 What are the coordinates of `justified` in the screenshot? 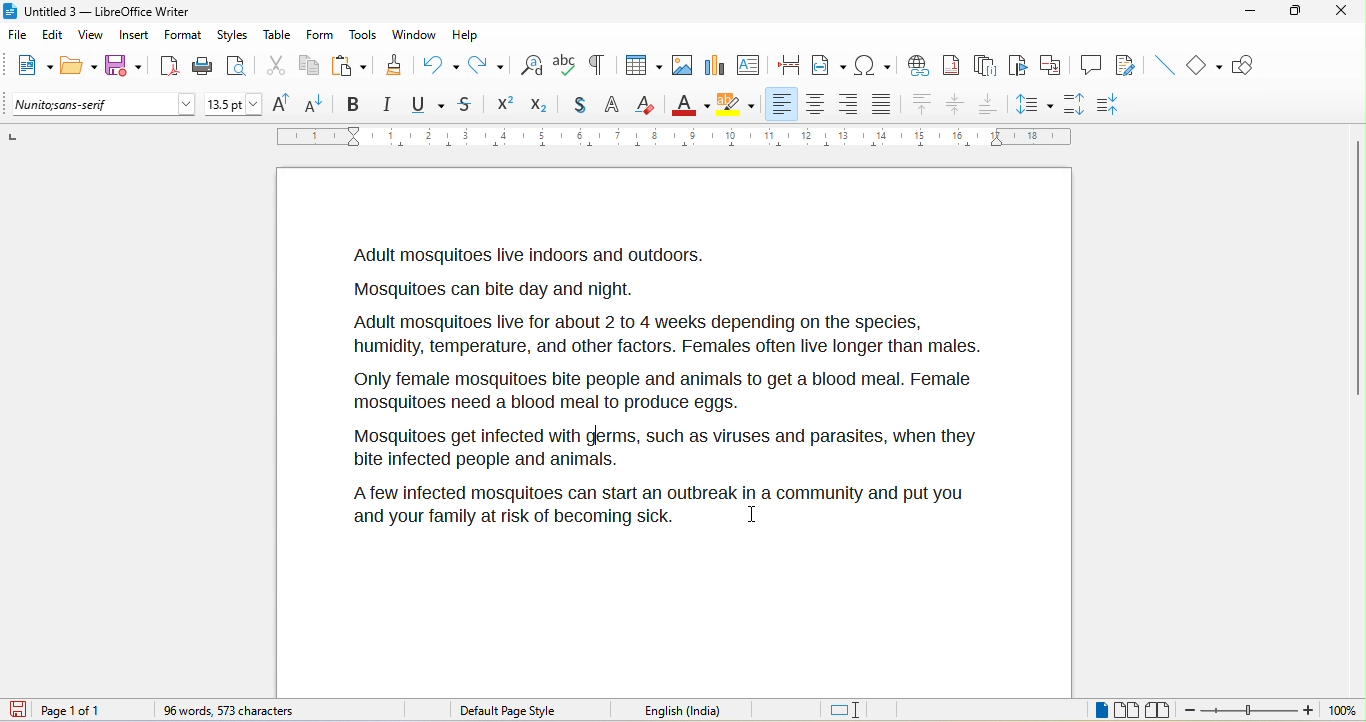 It's located at (886, 106).